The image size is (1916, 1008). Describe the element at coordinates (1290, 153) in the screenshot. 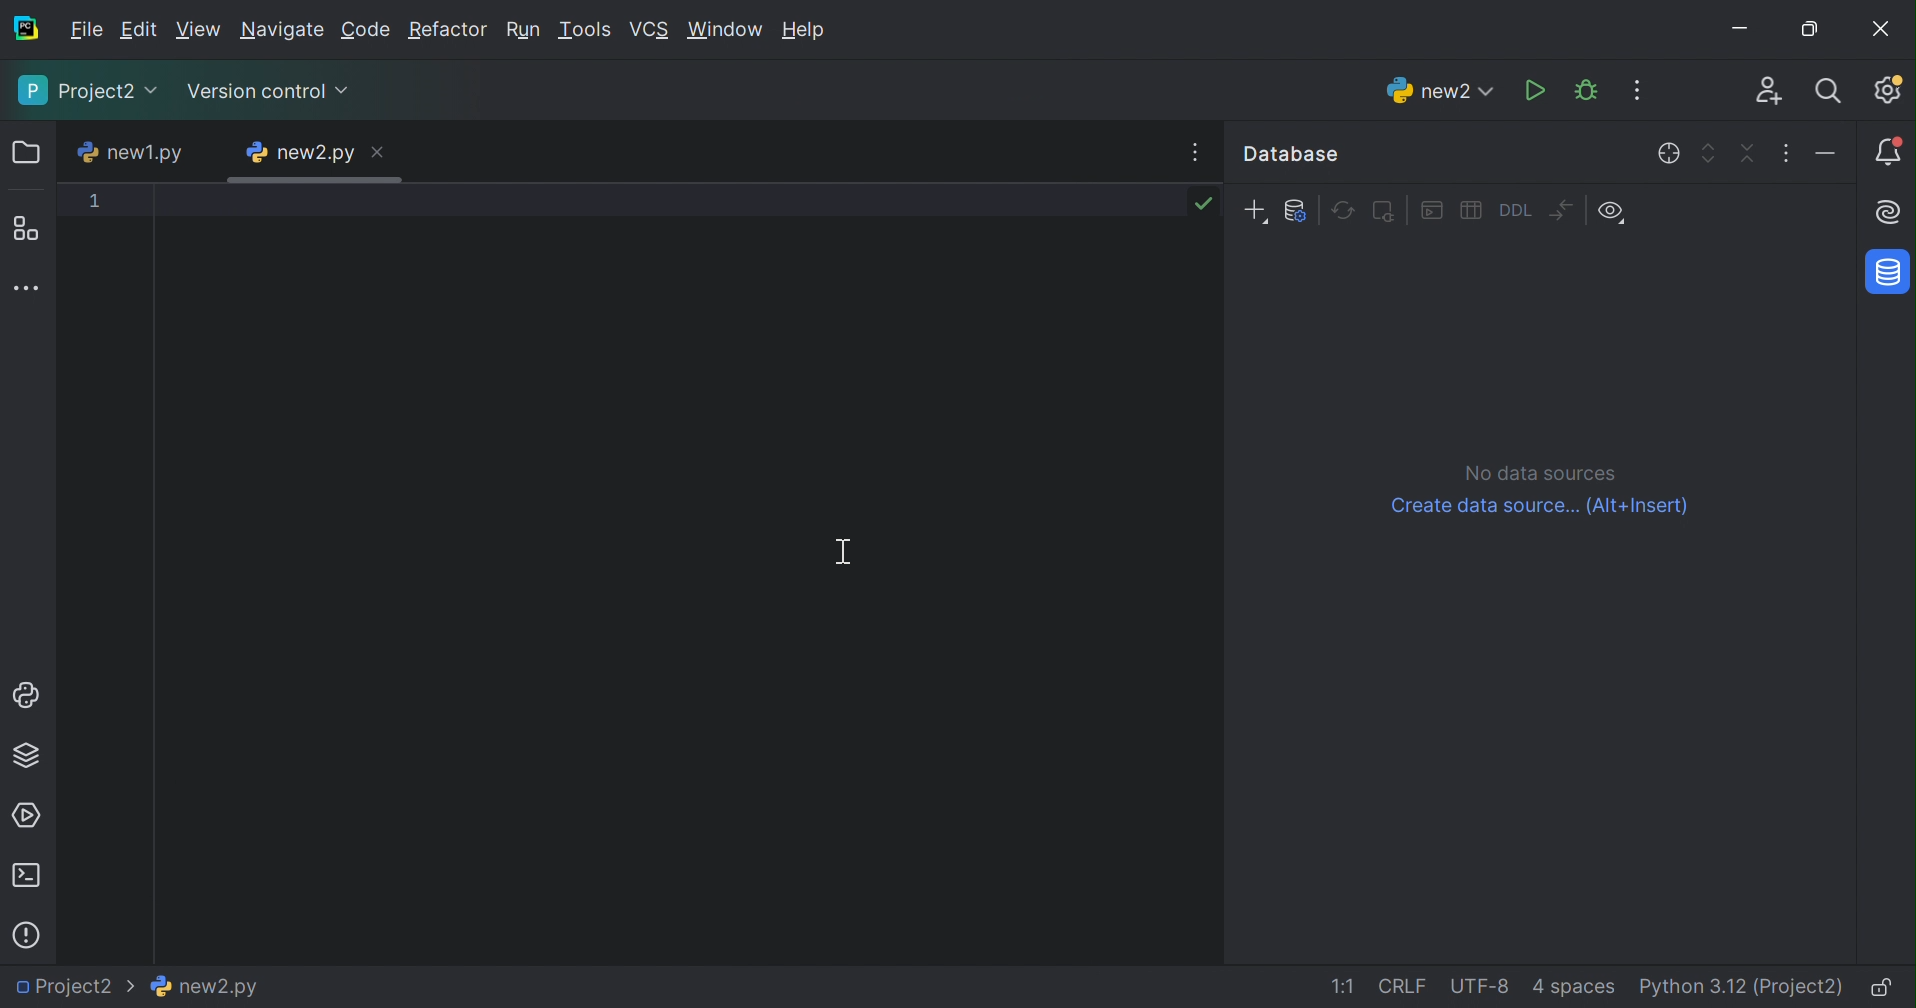

I see `Database` at that location.